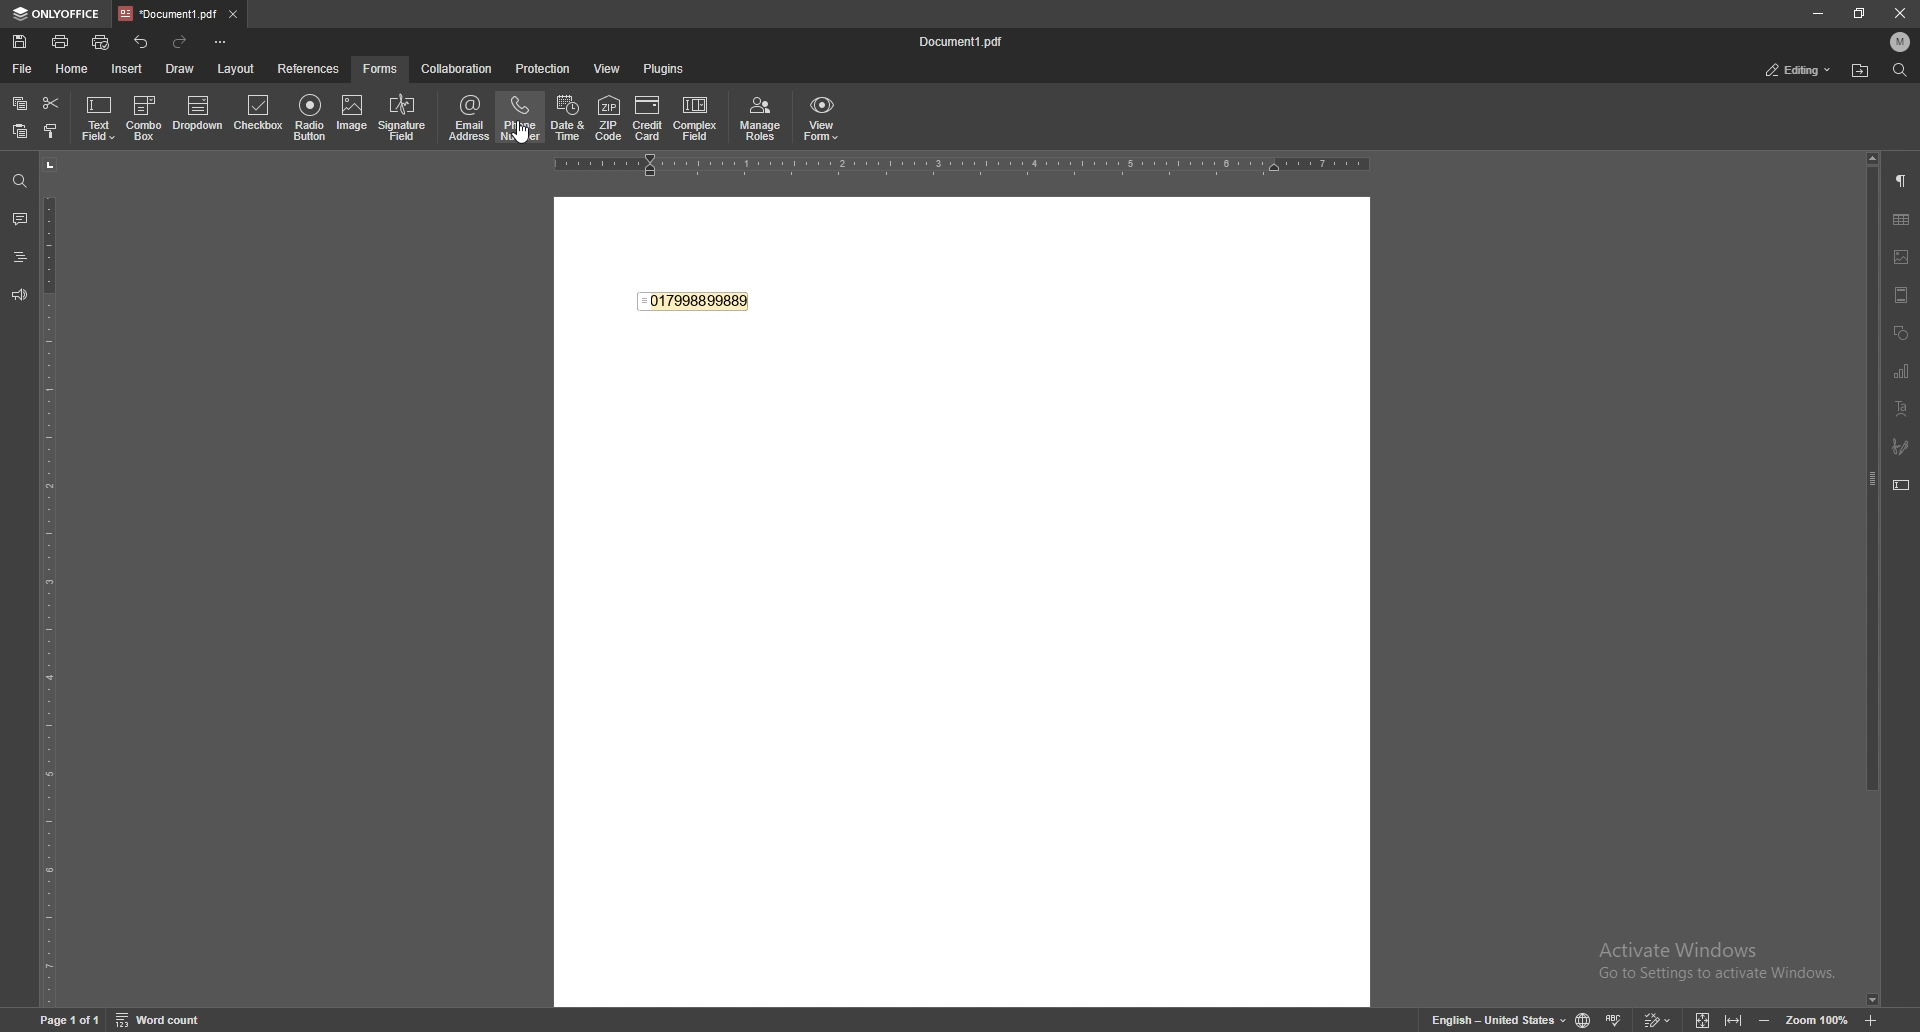 The width and height of the screenshot is (1920, 1032). Describe the element at coordinates (19, 182) in the screenshot. I see `find` at that location.